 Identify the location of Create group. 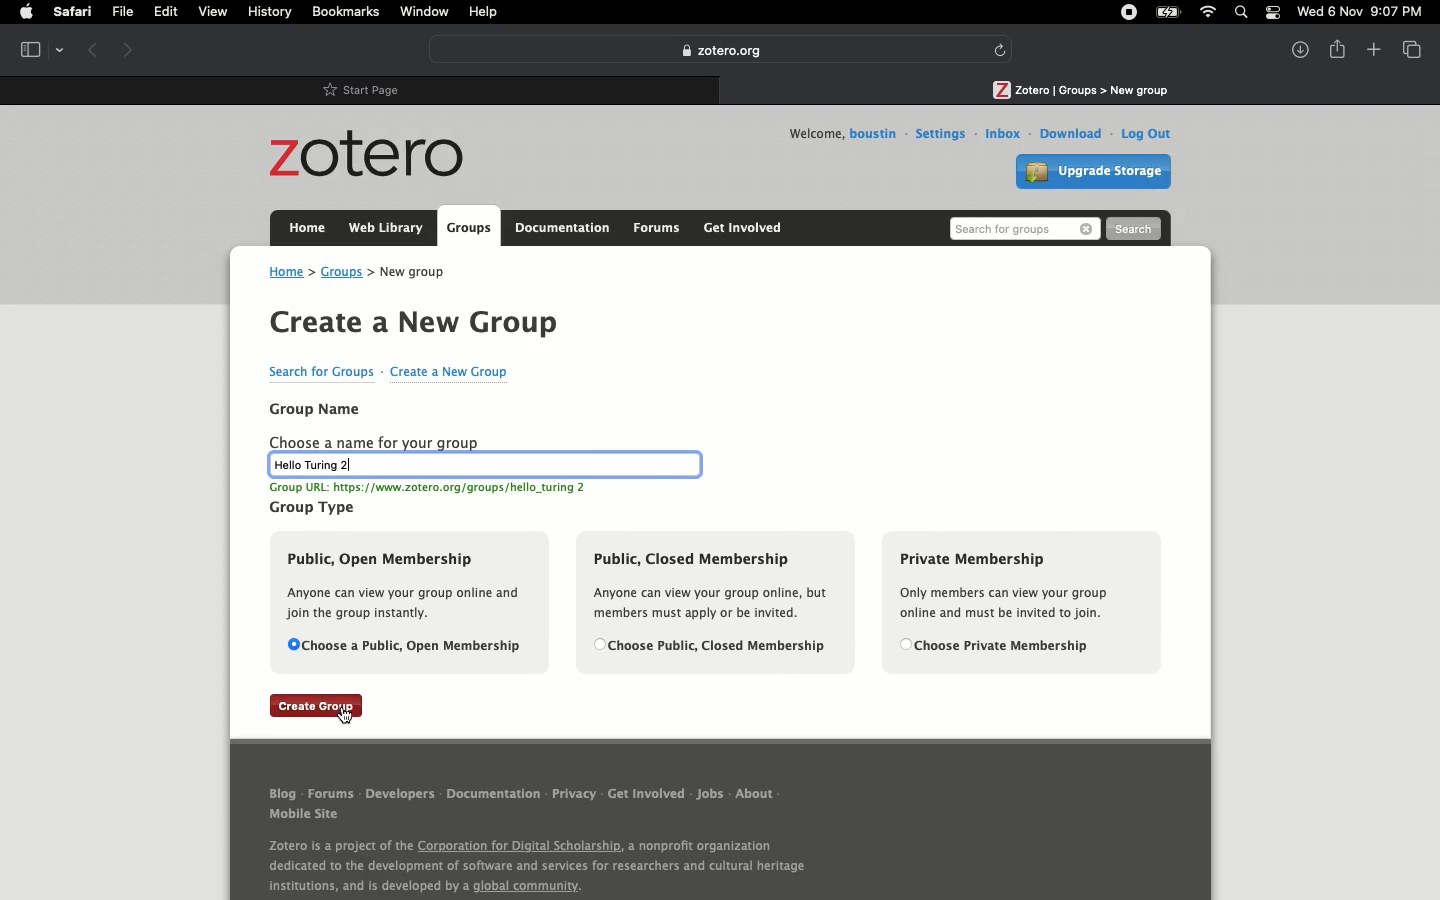
(318, 706).